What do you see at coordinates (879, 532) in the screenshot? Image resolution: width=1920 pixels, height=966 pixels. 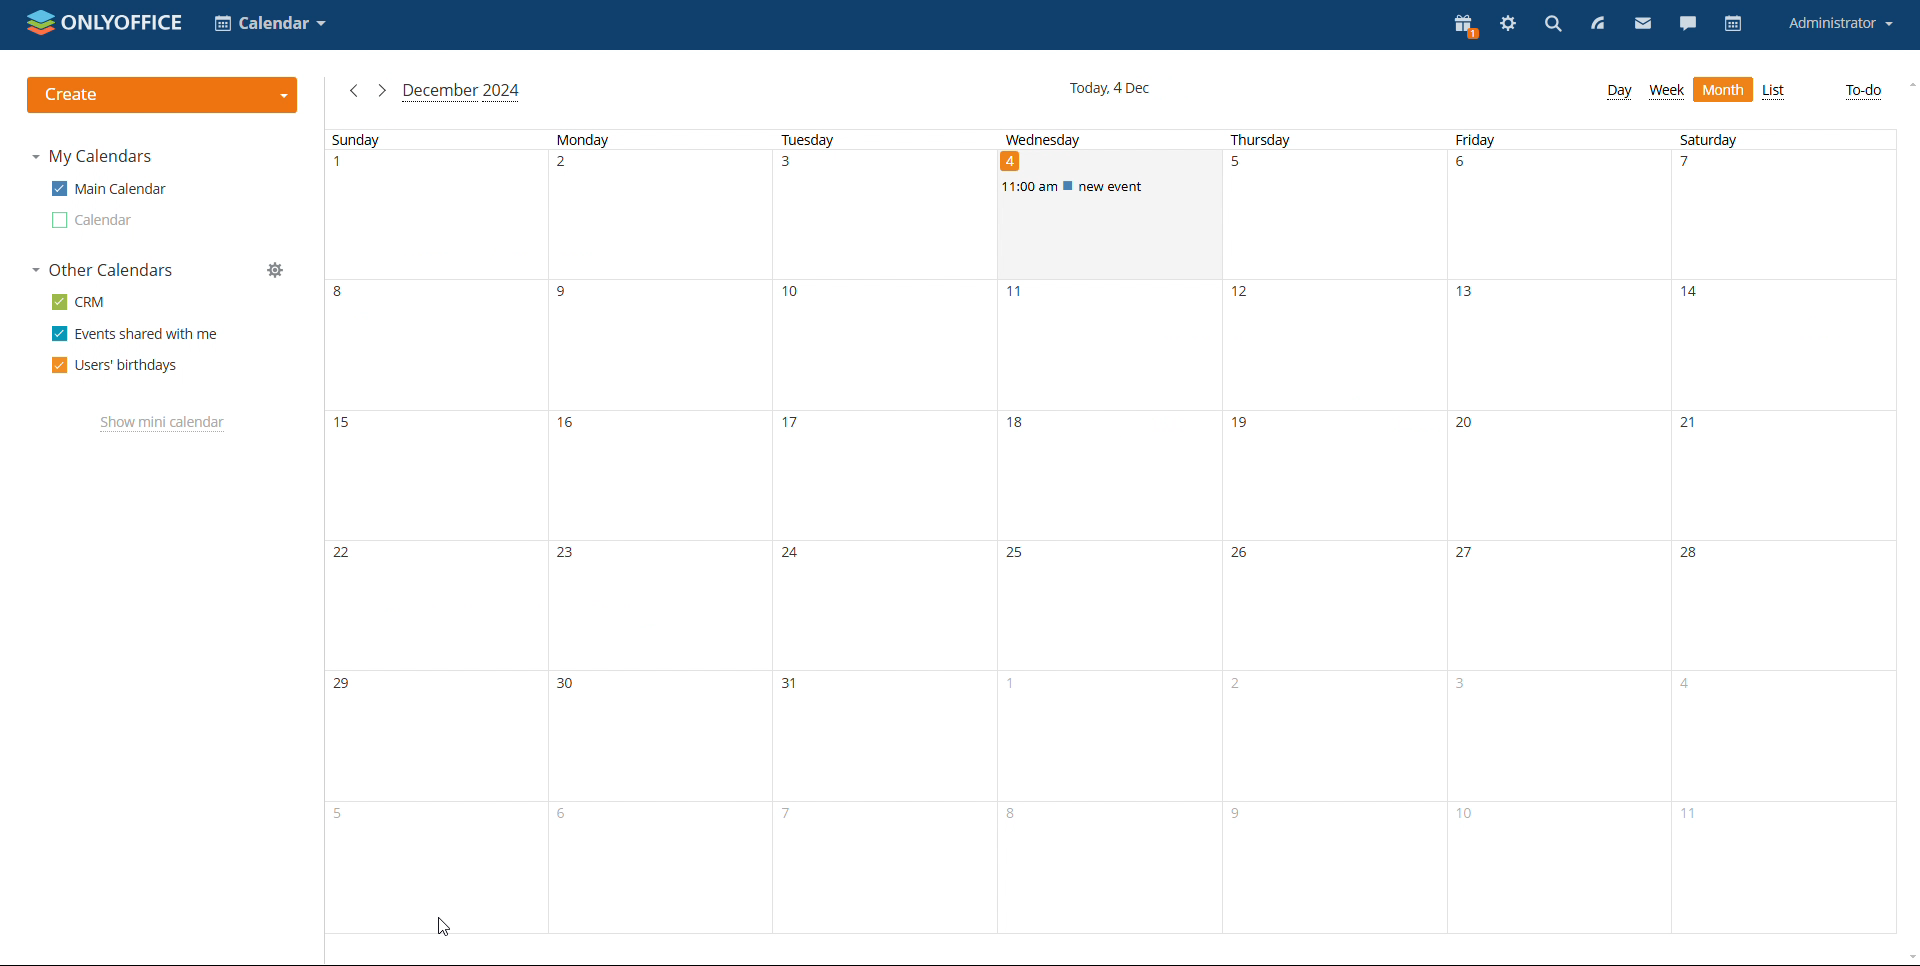 I see `tuesday` at bounding box center [879, 532].